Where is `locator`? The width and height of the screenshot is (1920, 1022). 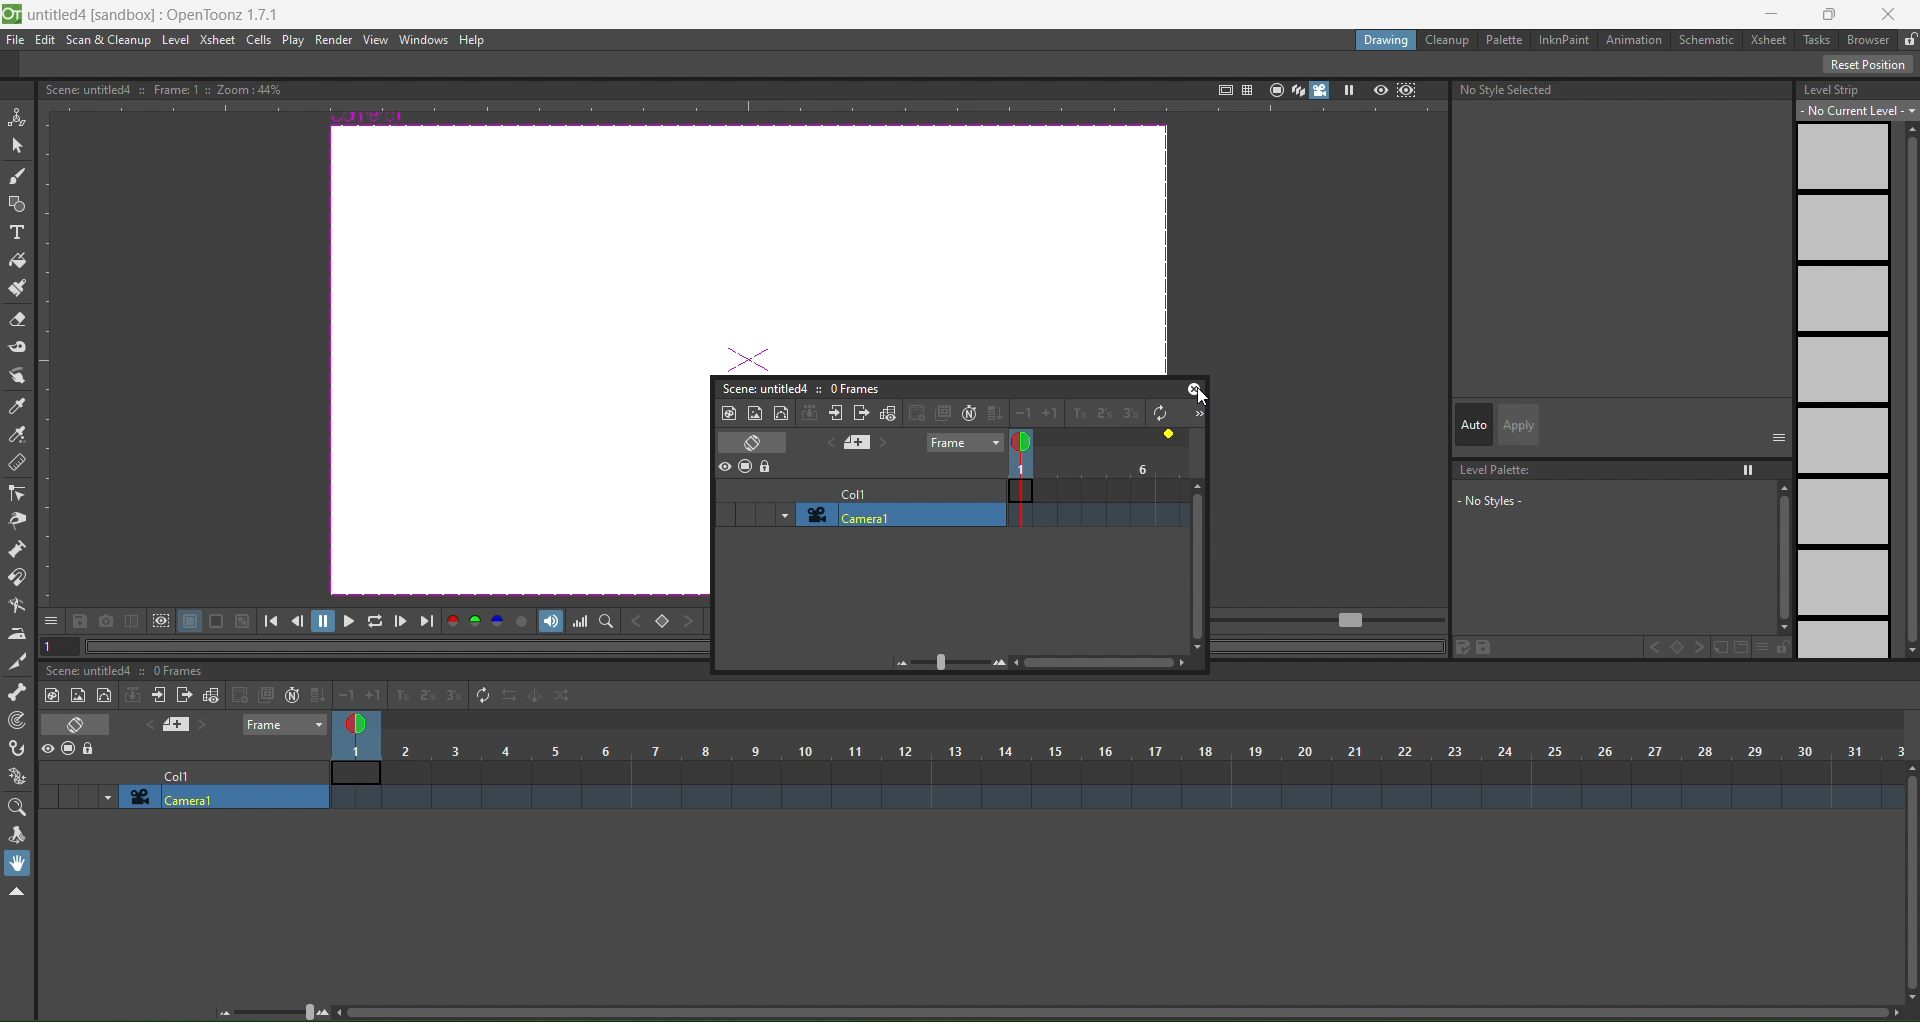 locator is located at coordinates (607, 622).